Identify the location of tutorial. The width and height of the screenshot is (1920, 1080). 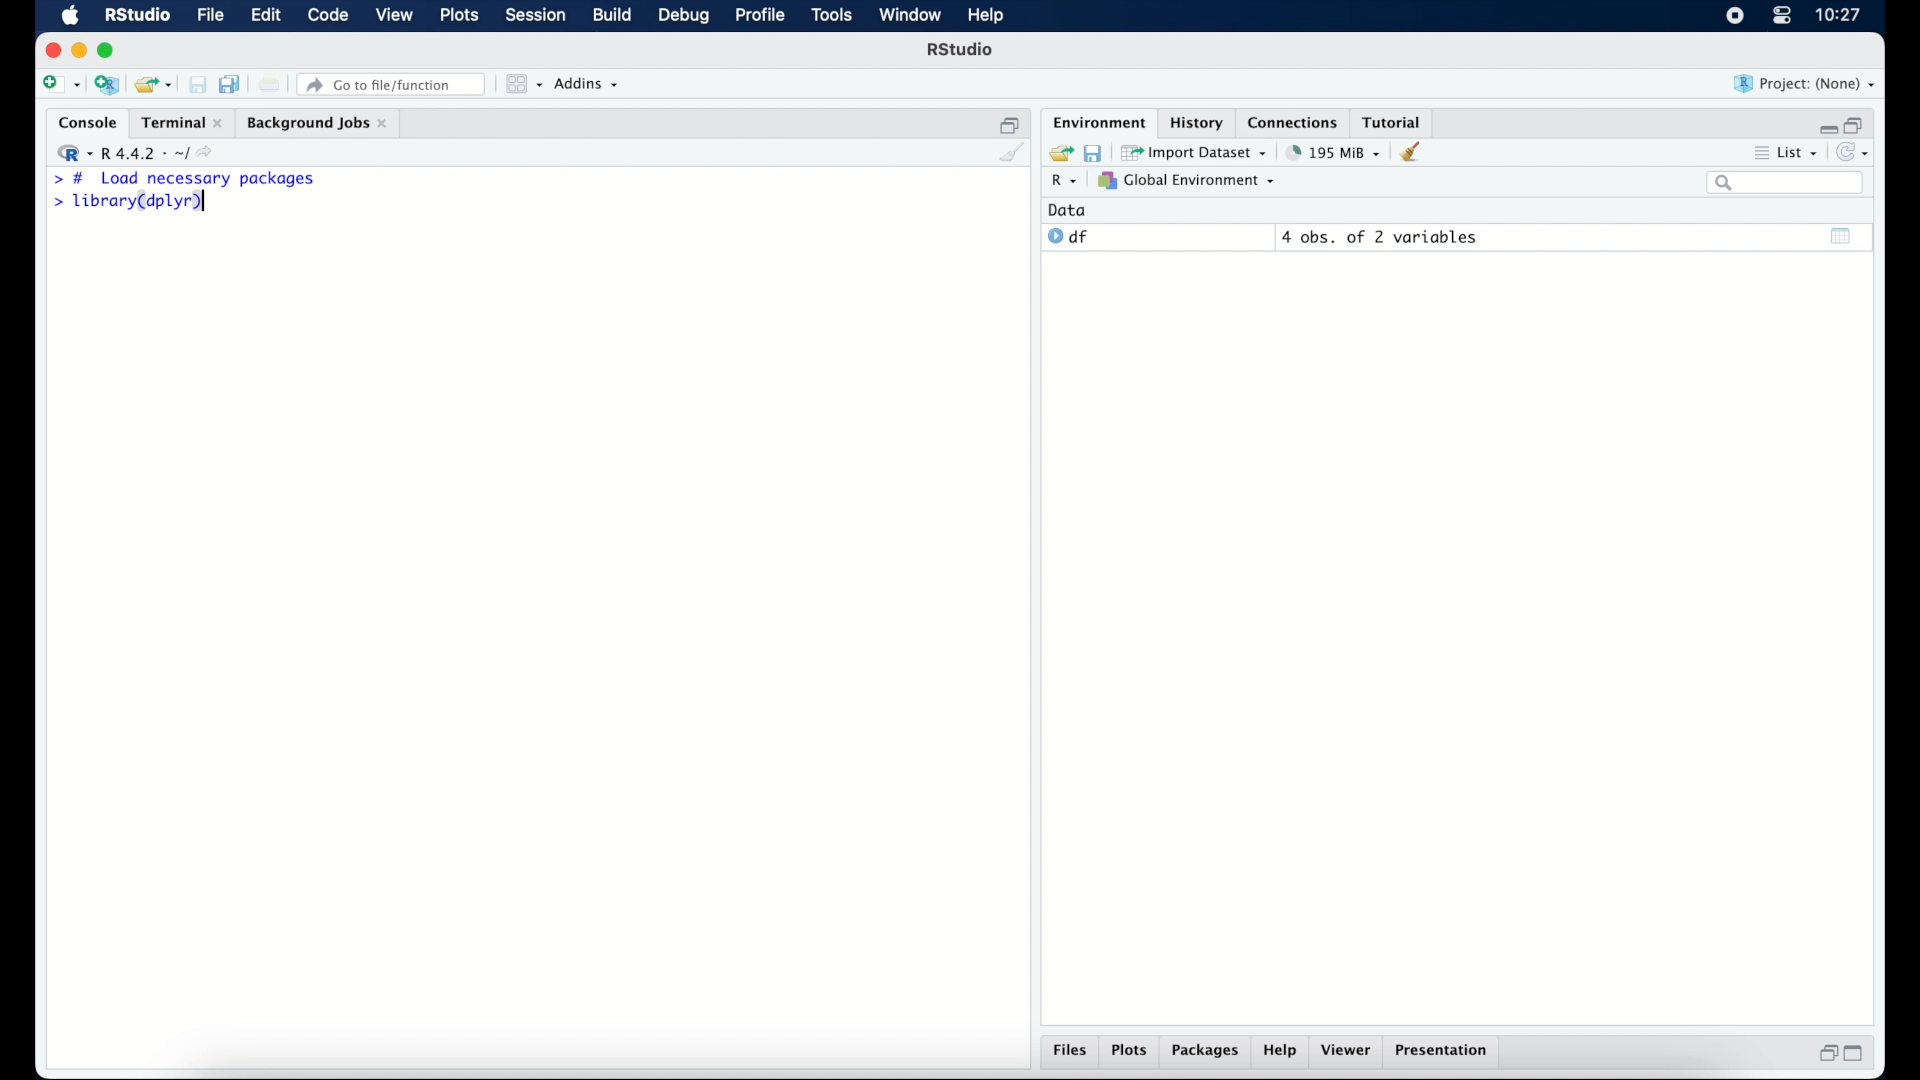
(1396, 121).